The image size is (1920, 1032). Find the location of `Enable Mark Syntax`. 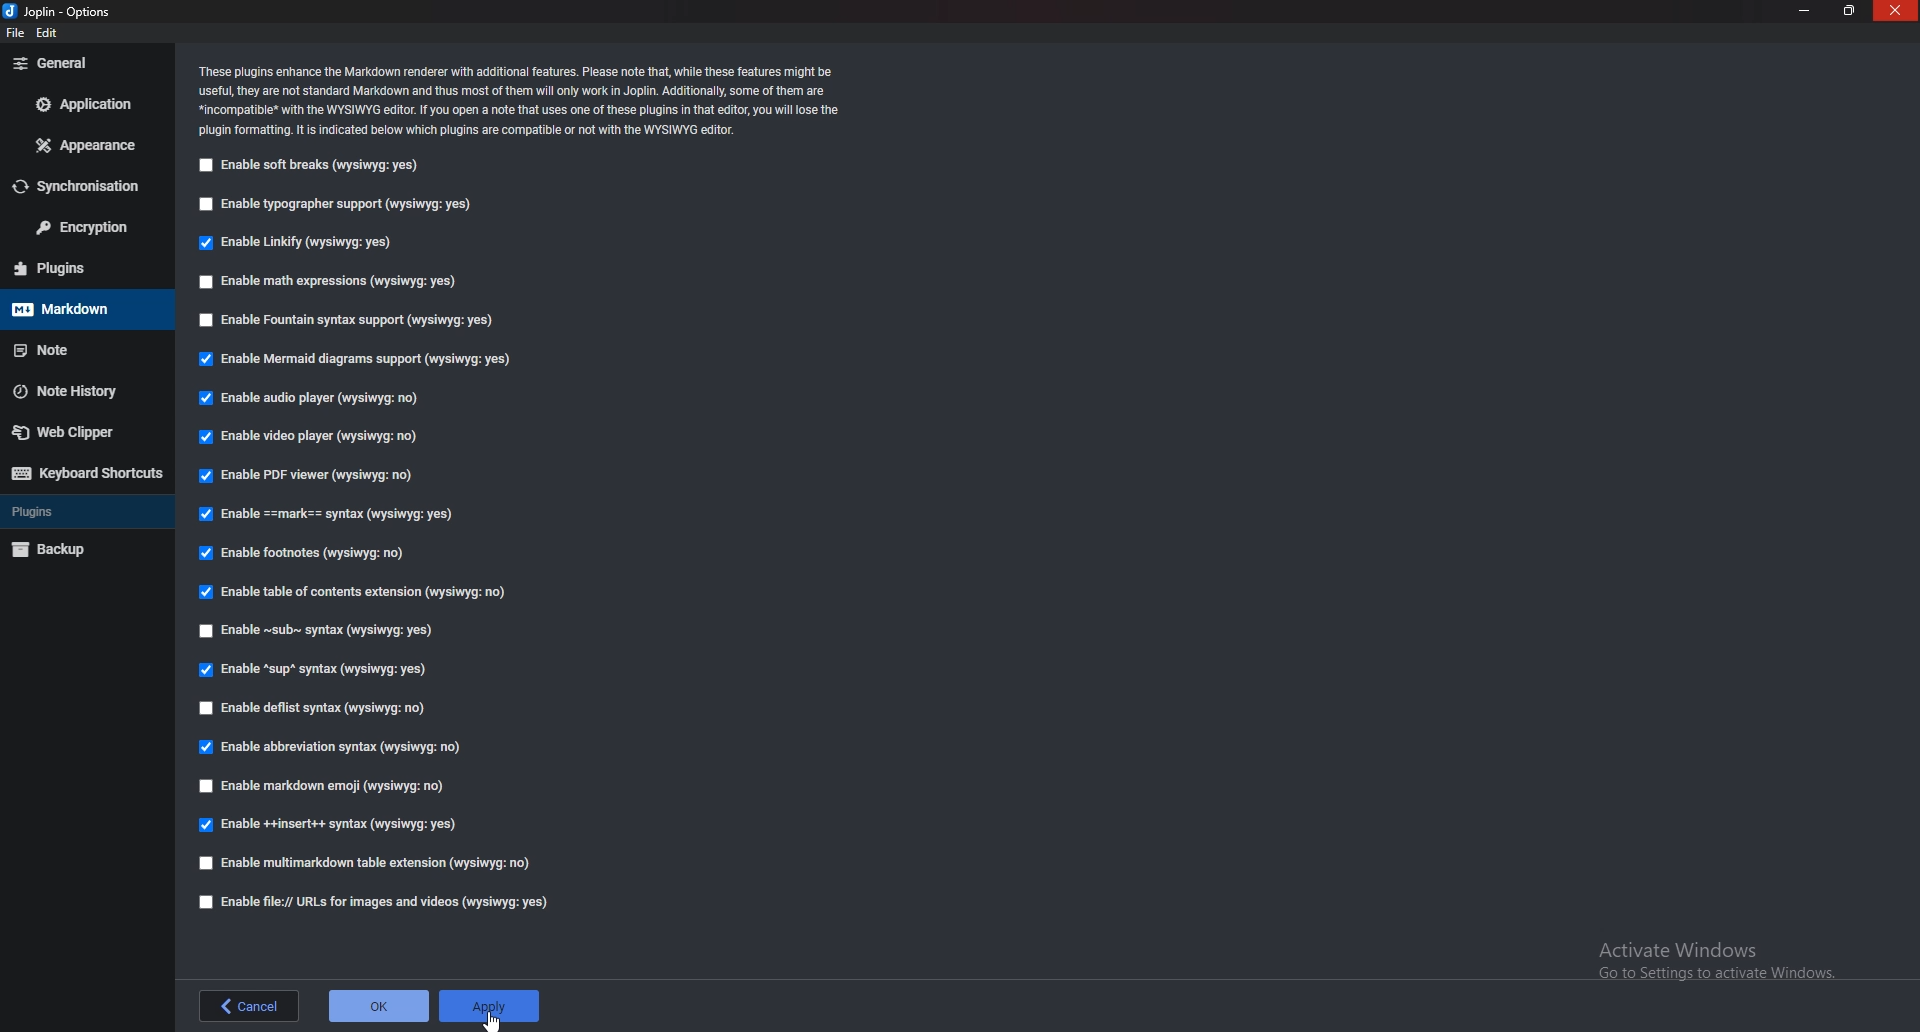

Enable Mark Syntax is located at coordinates (331, 516).